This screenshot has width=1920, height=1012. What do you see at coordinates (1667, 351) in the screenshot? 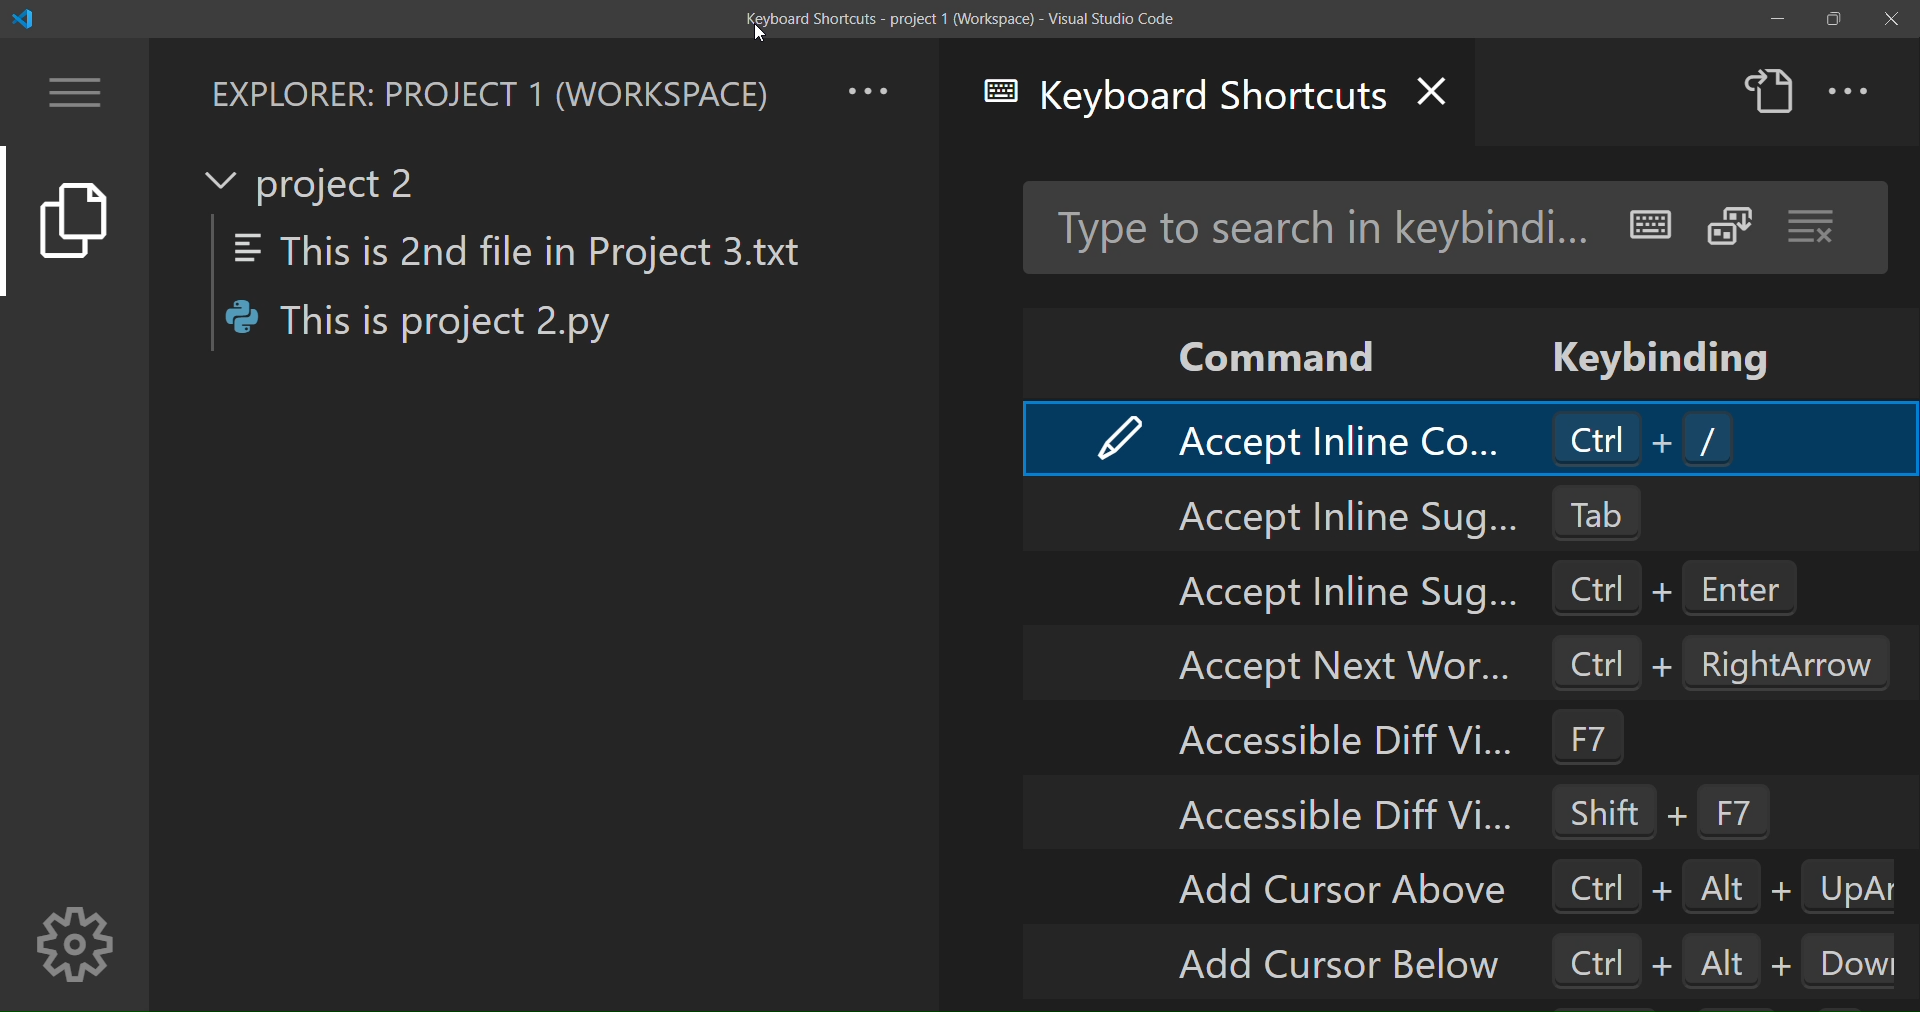
I see `keybindings` at bounding box center [1667, 351].